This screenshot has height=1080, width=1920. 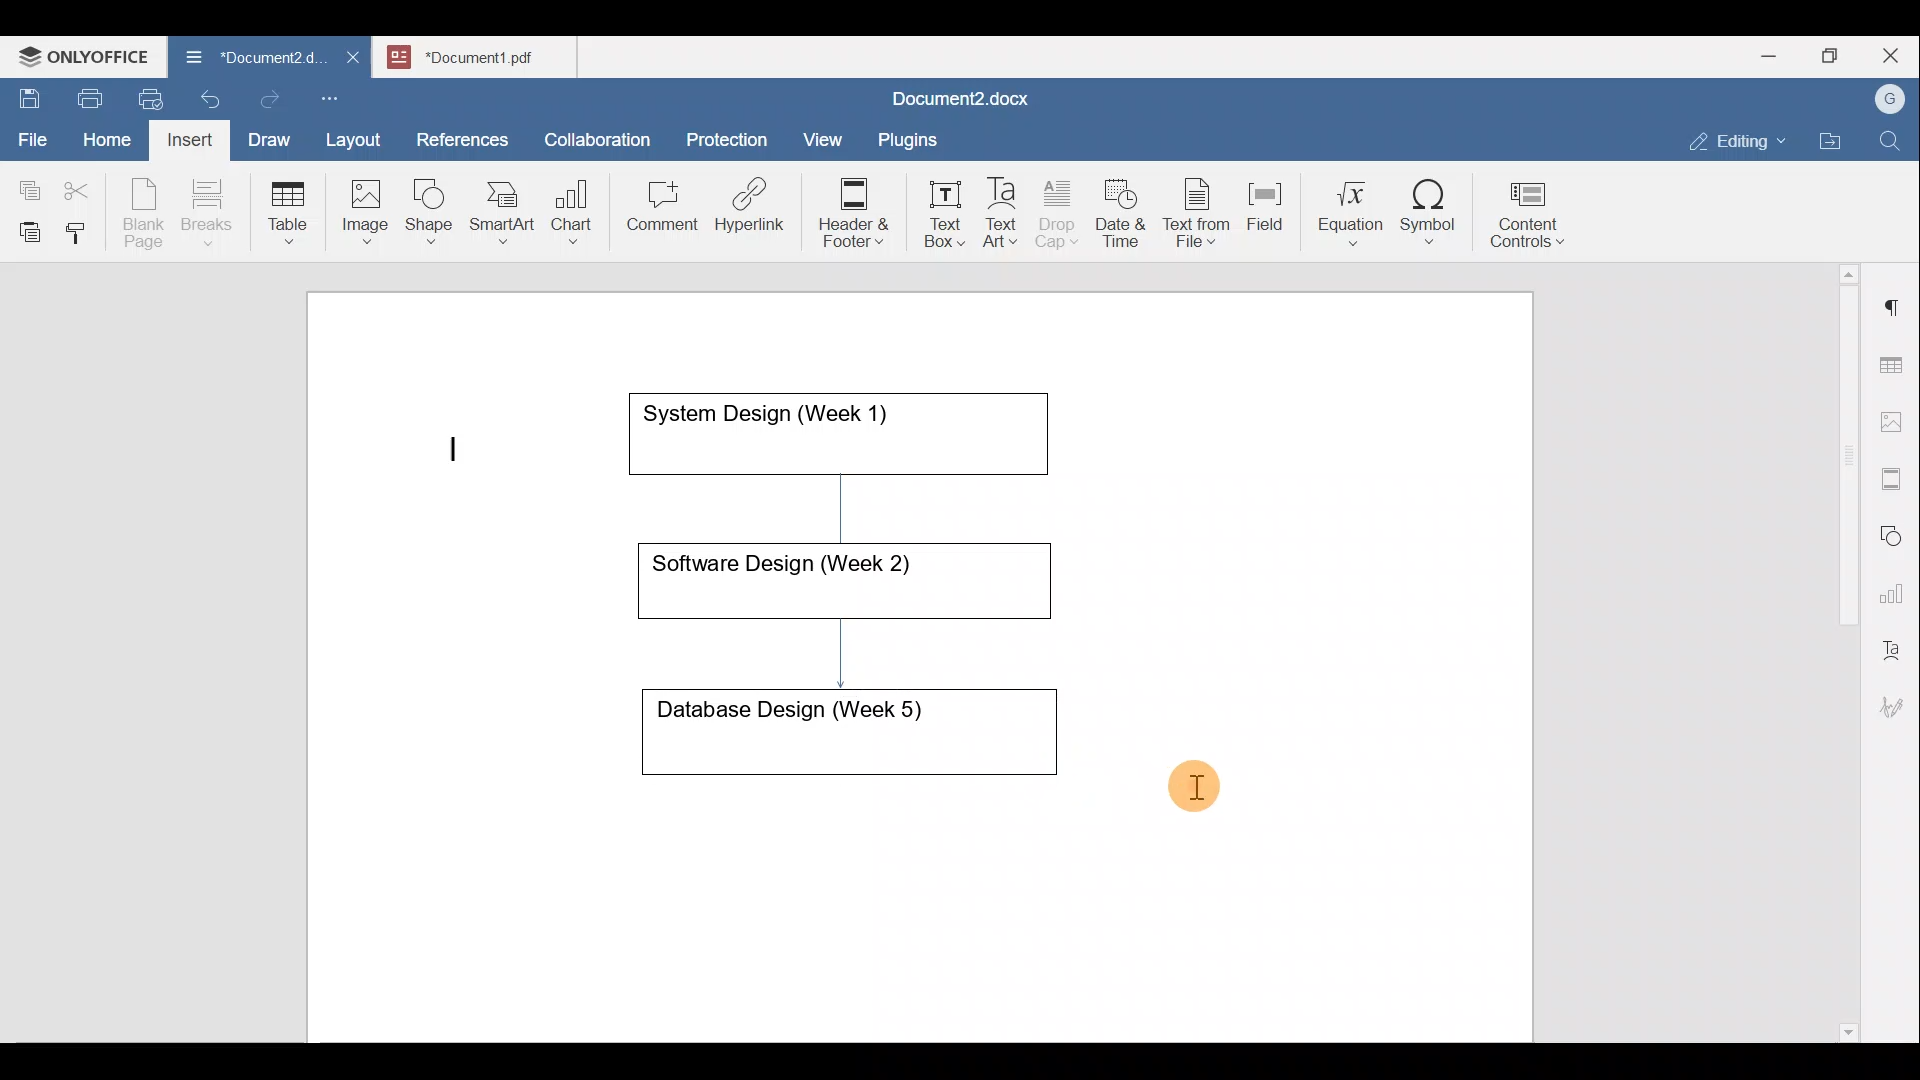 I want to click on File, so click(x=34, y=133).